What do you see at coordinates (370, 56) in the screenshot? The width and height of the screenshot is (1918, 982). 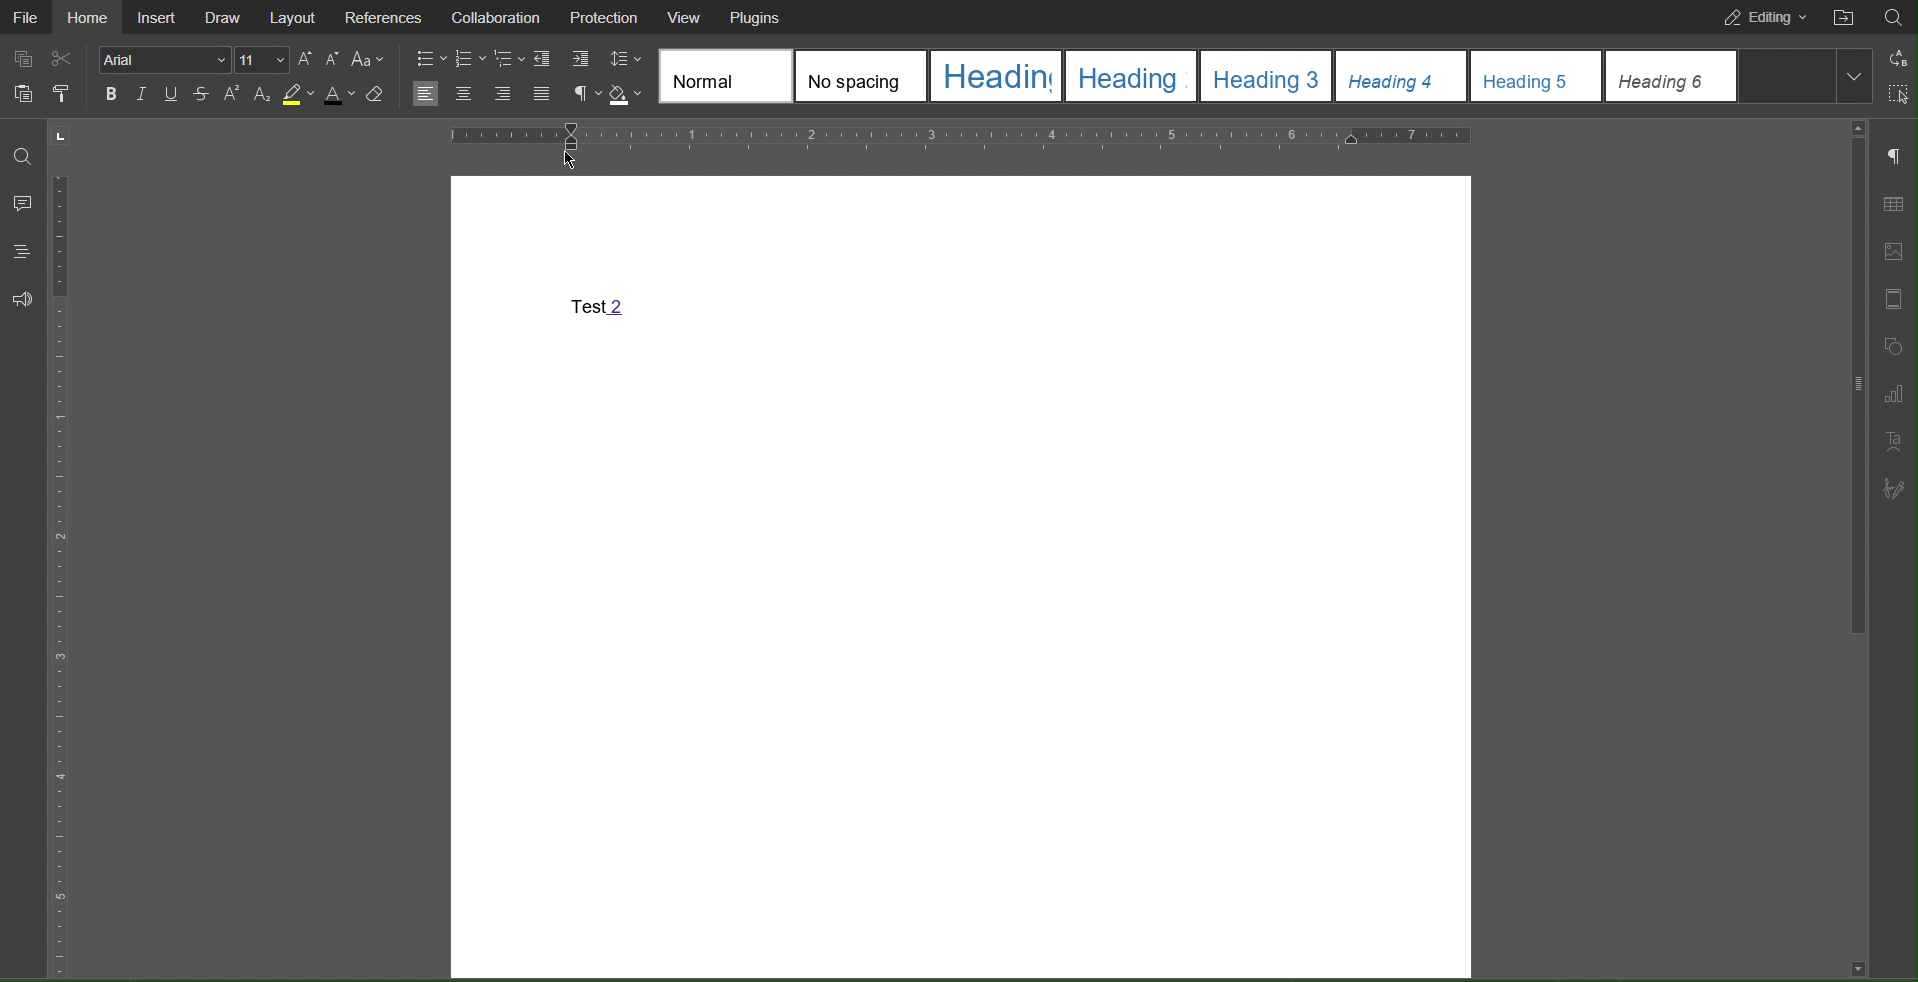 I see `Change Case` at bounding box center [370, 56].